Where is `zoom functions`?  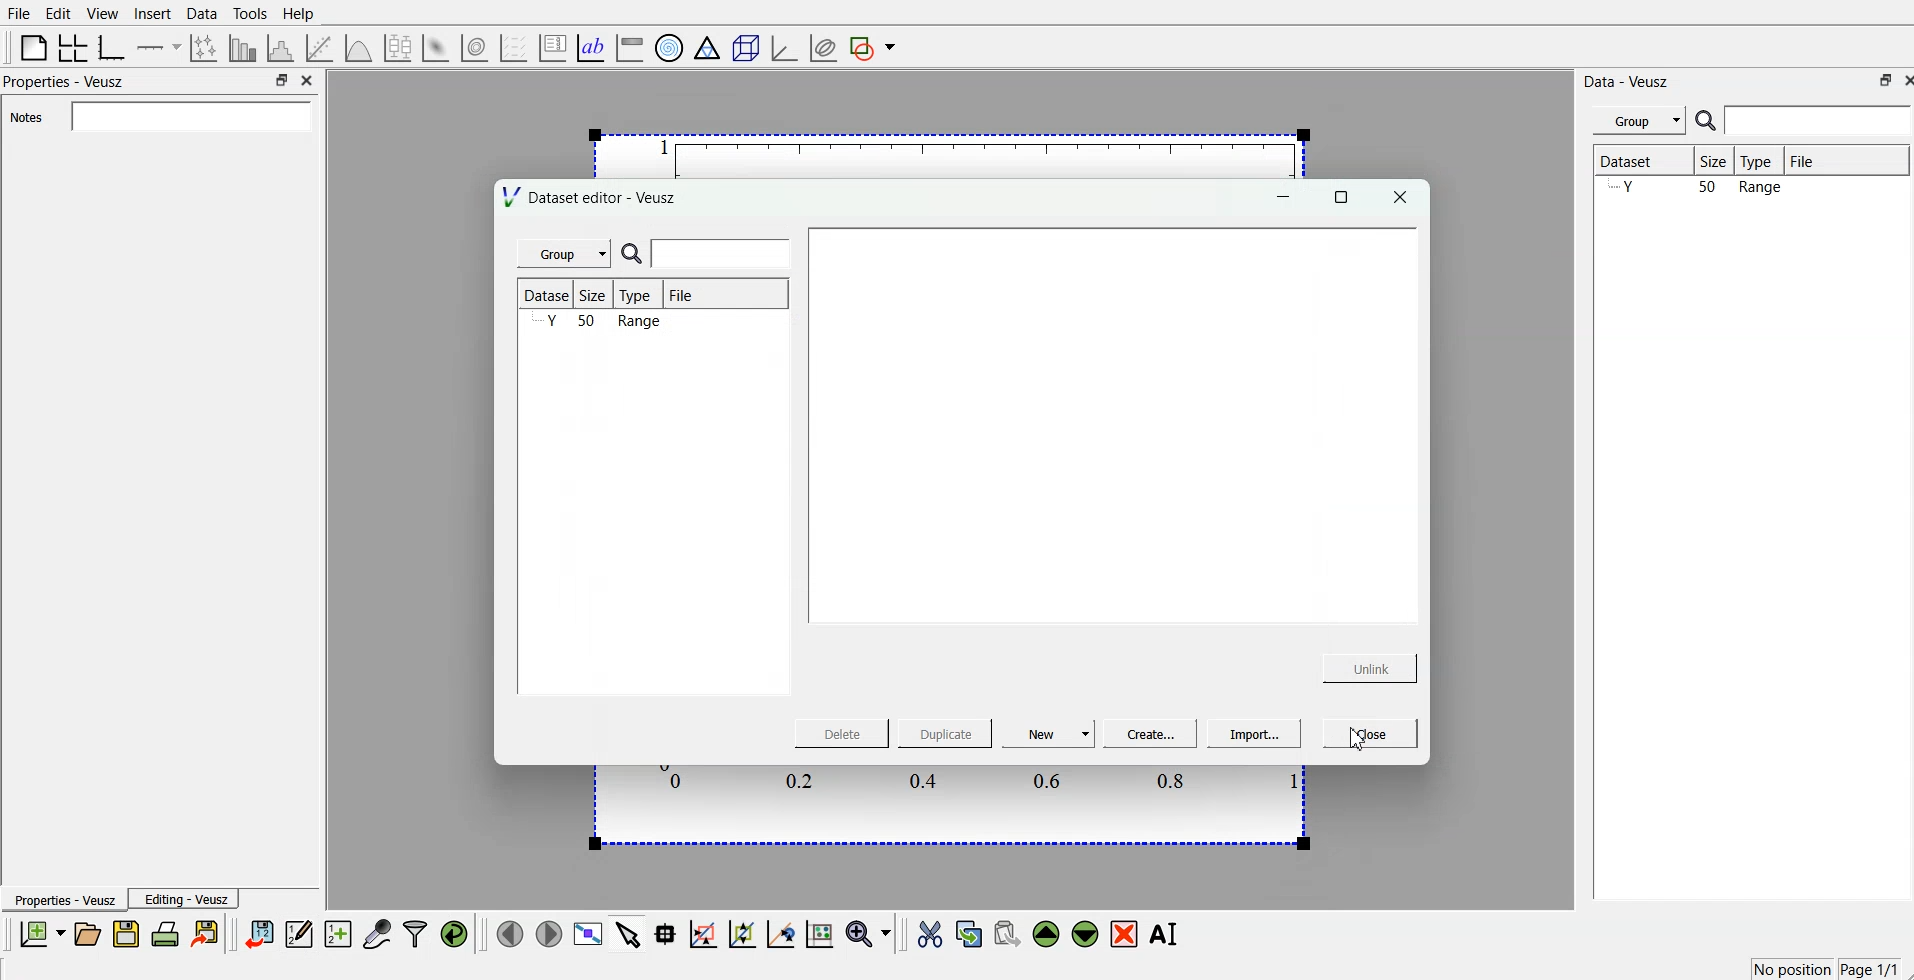
zoom functions is located at coordinates (869, 933).